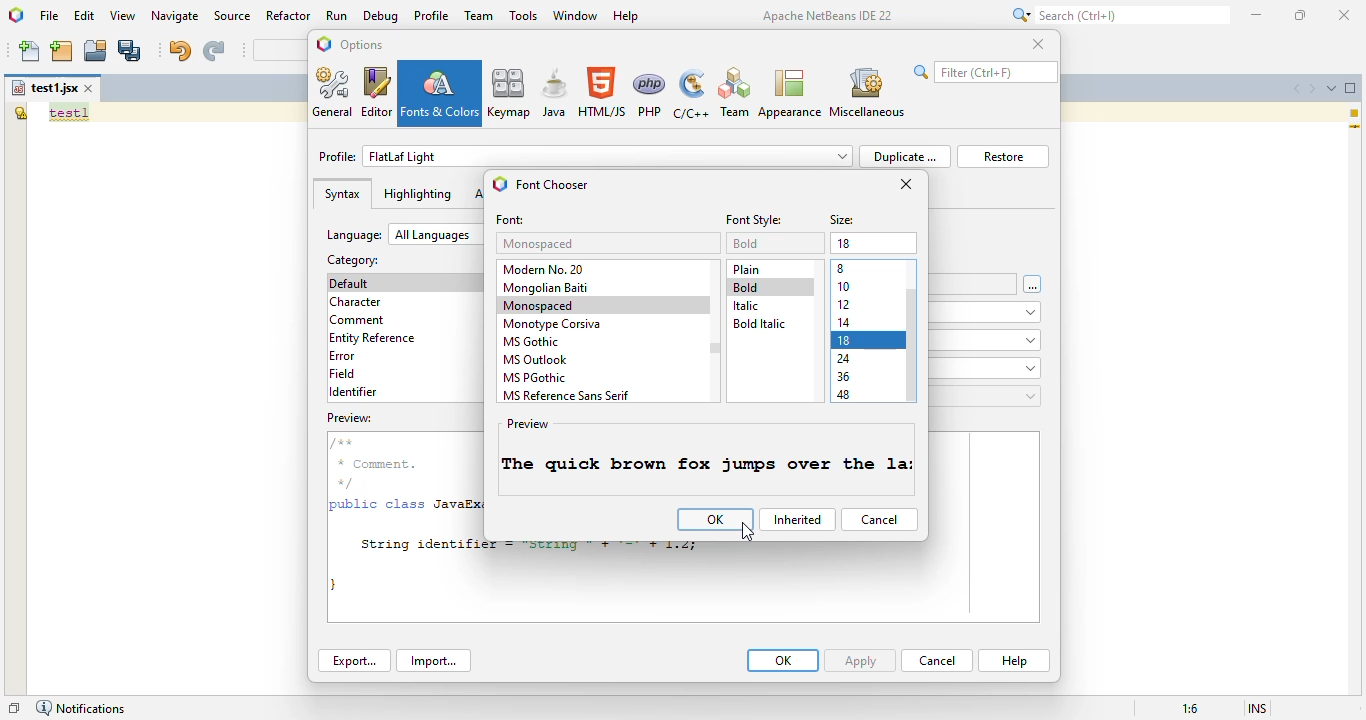  Describe the element at coordinates (789, 93) in the screenshot. I see `appearance` at that location.